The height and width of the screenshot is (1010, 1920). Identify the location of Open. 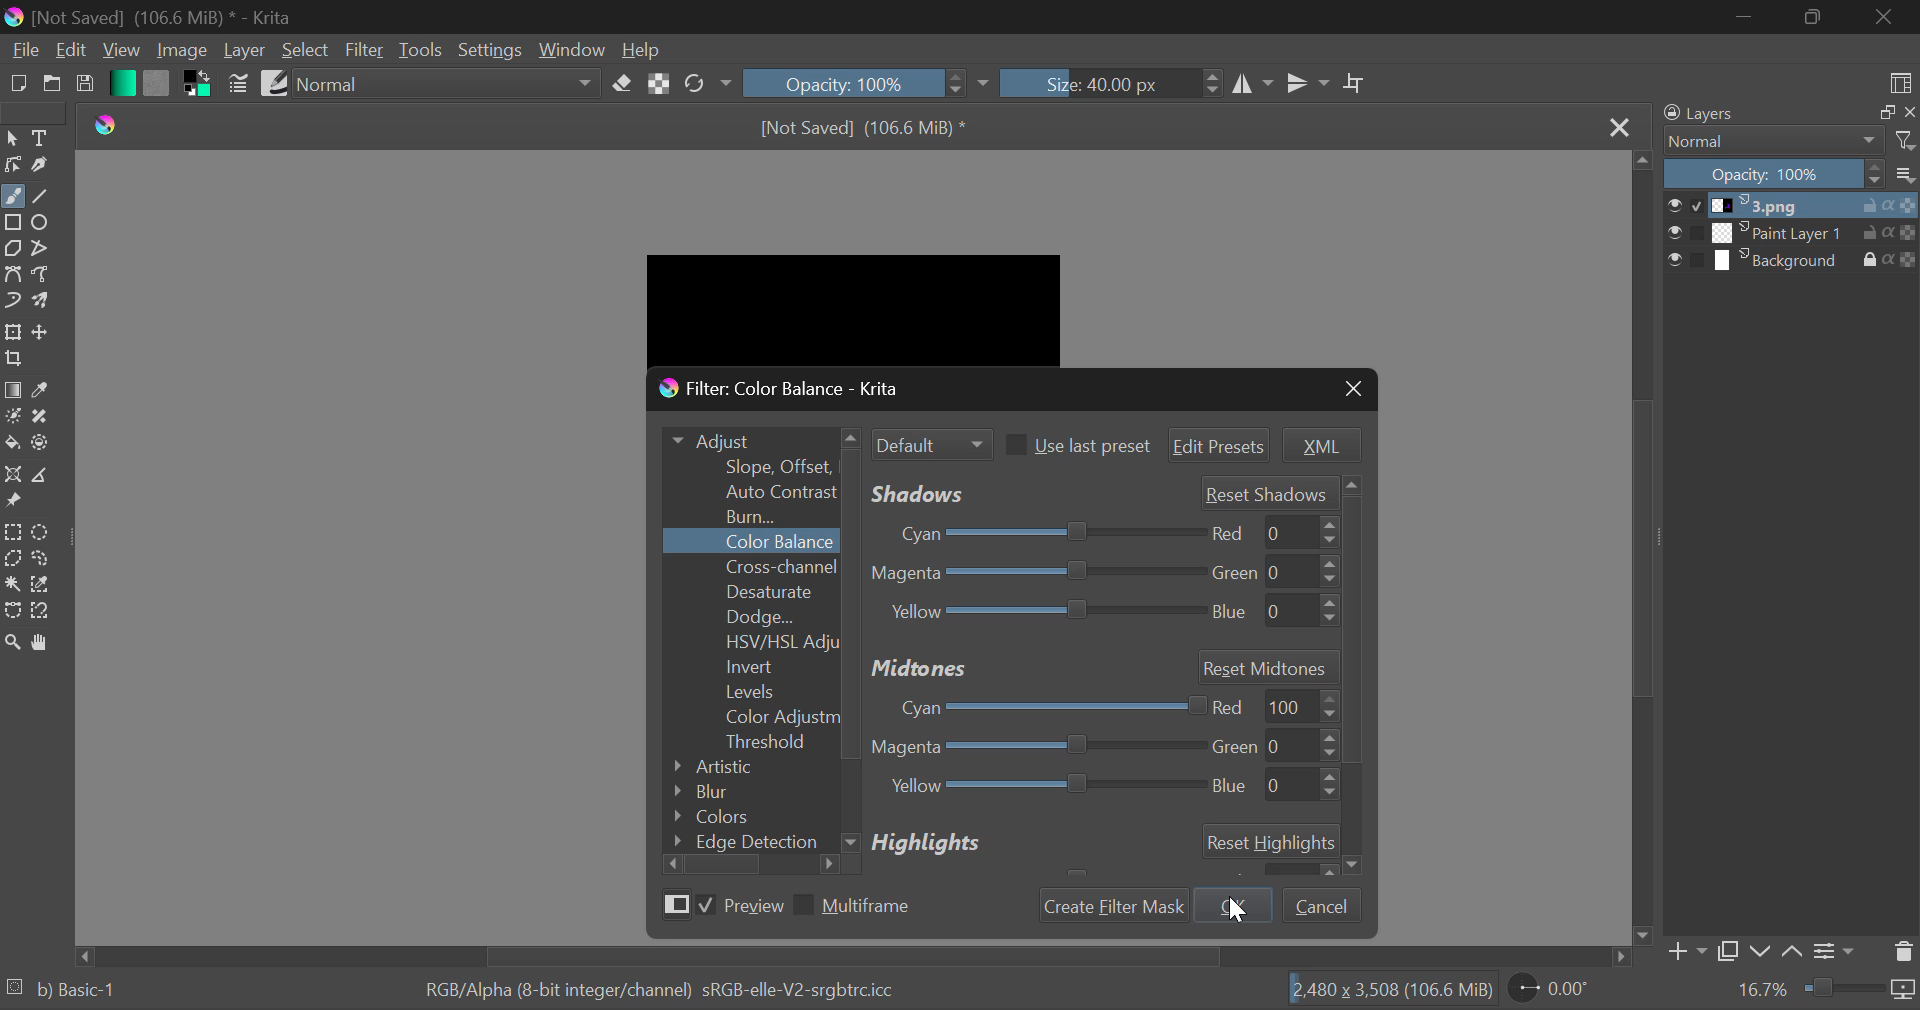
(55, 86).